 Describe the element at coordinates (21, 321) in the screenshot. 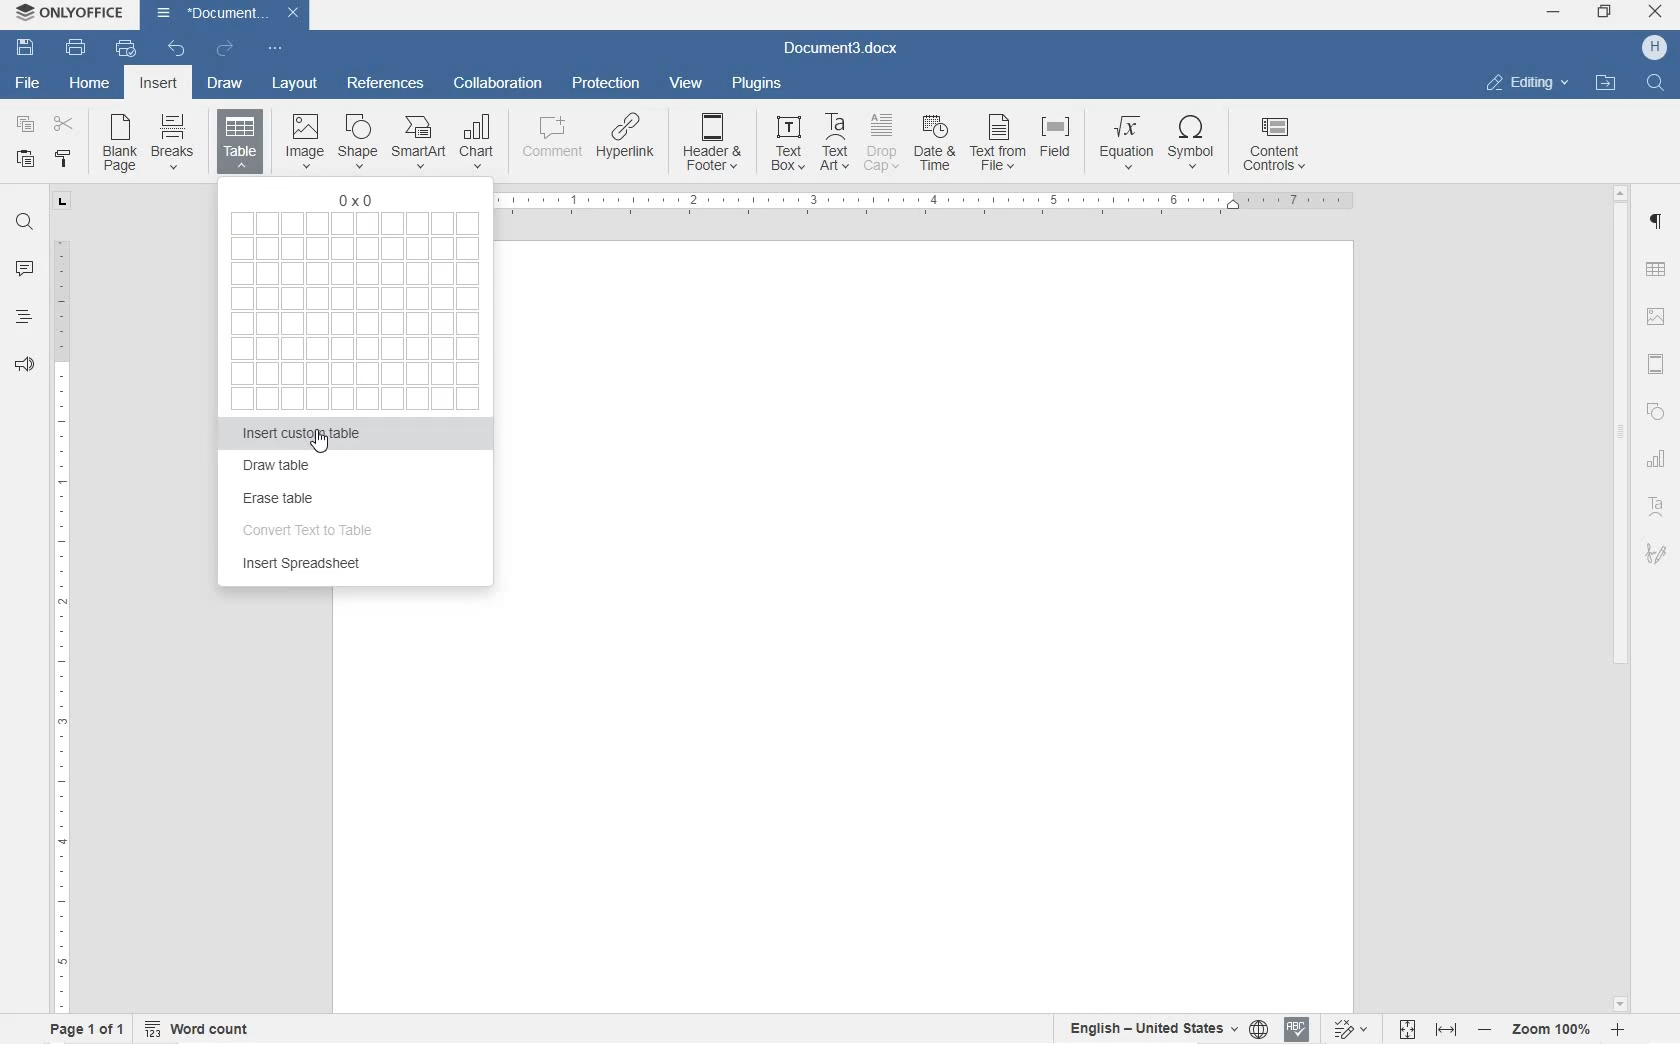

I see `HEADINGS` at that location.